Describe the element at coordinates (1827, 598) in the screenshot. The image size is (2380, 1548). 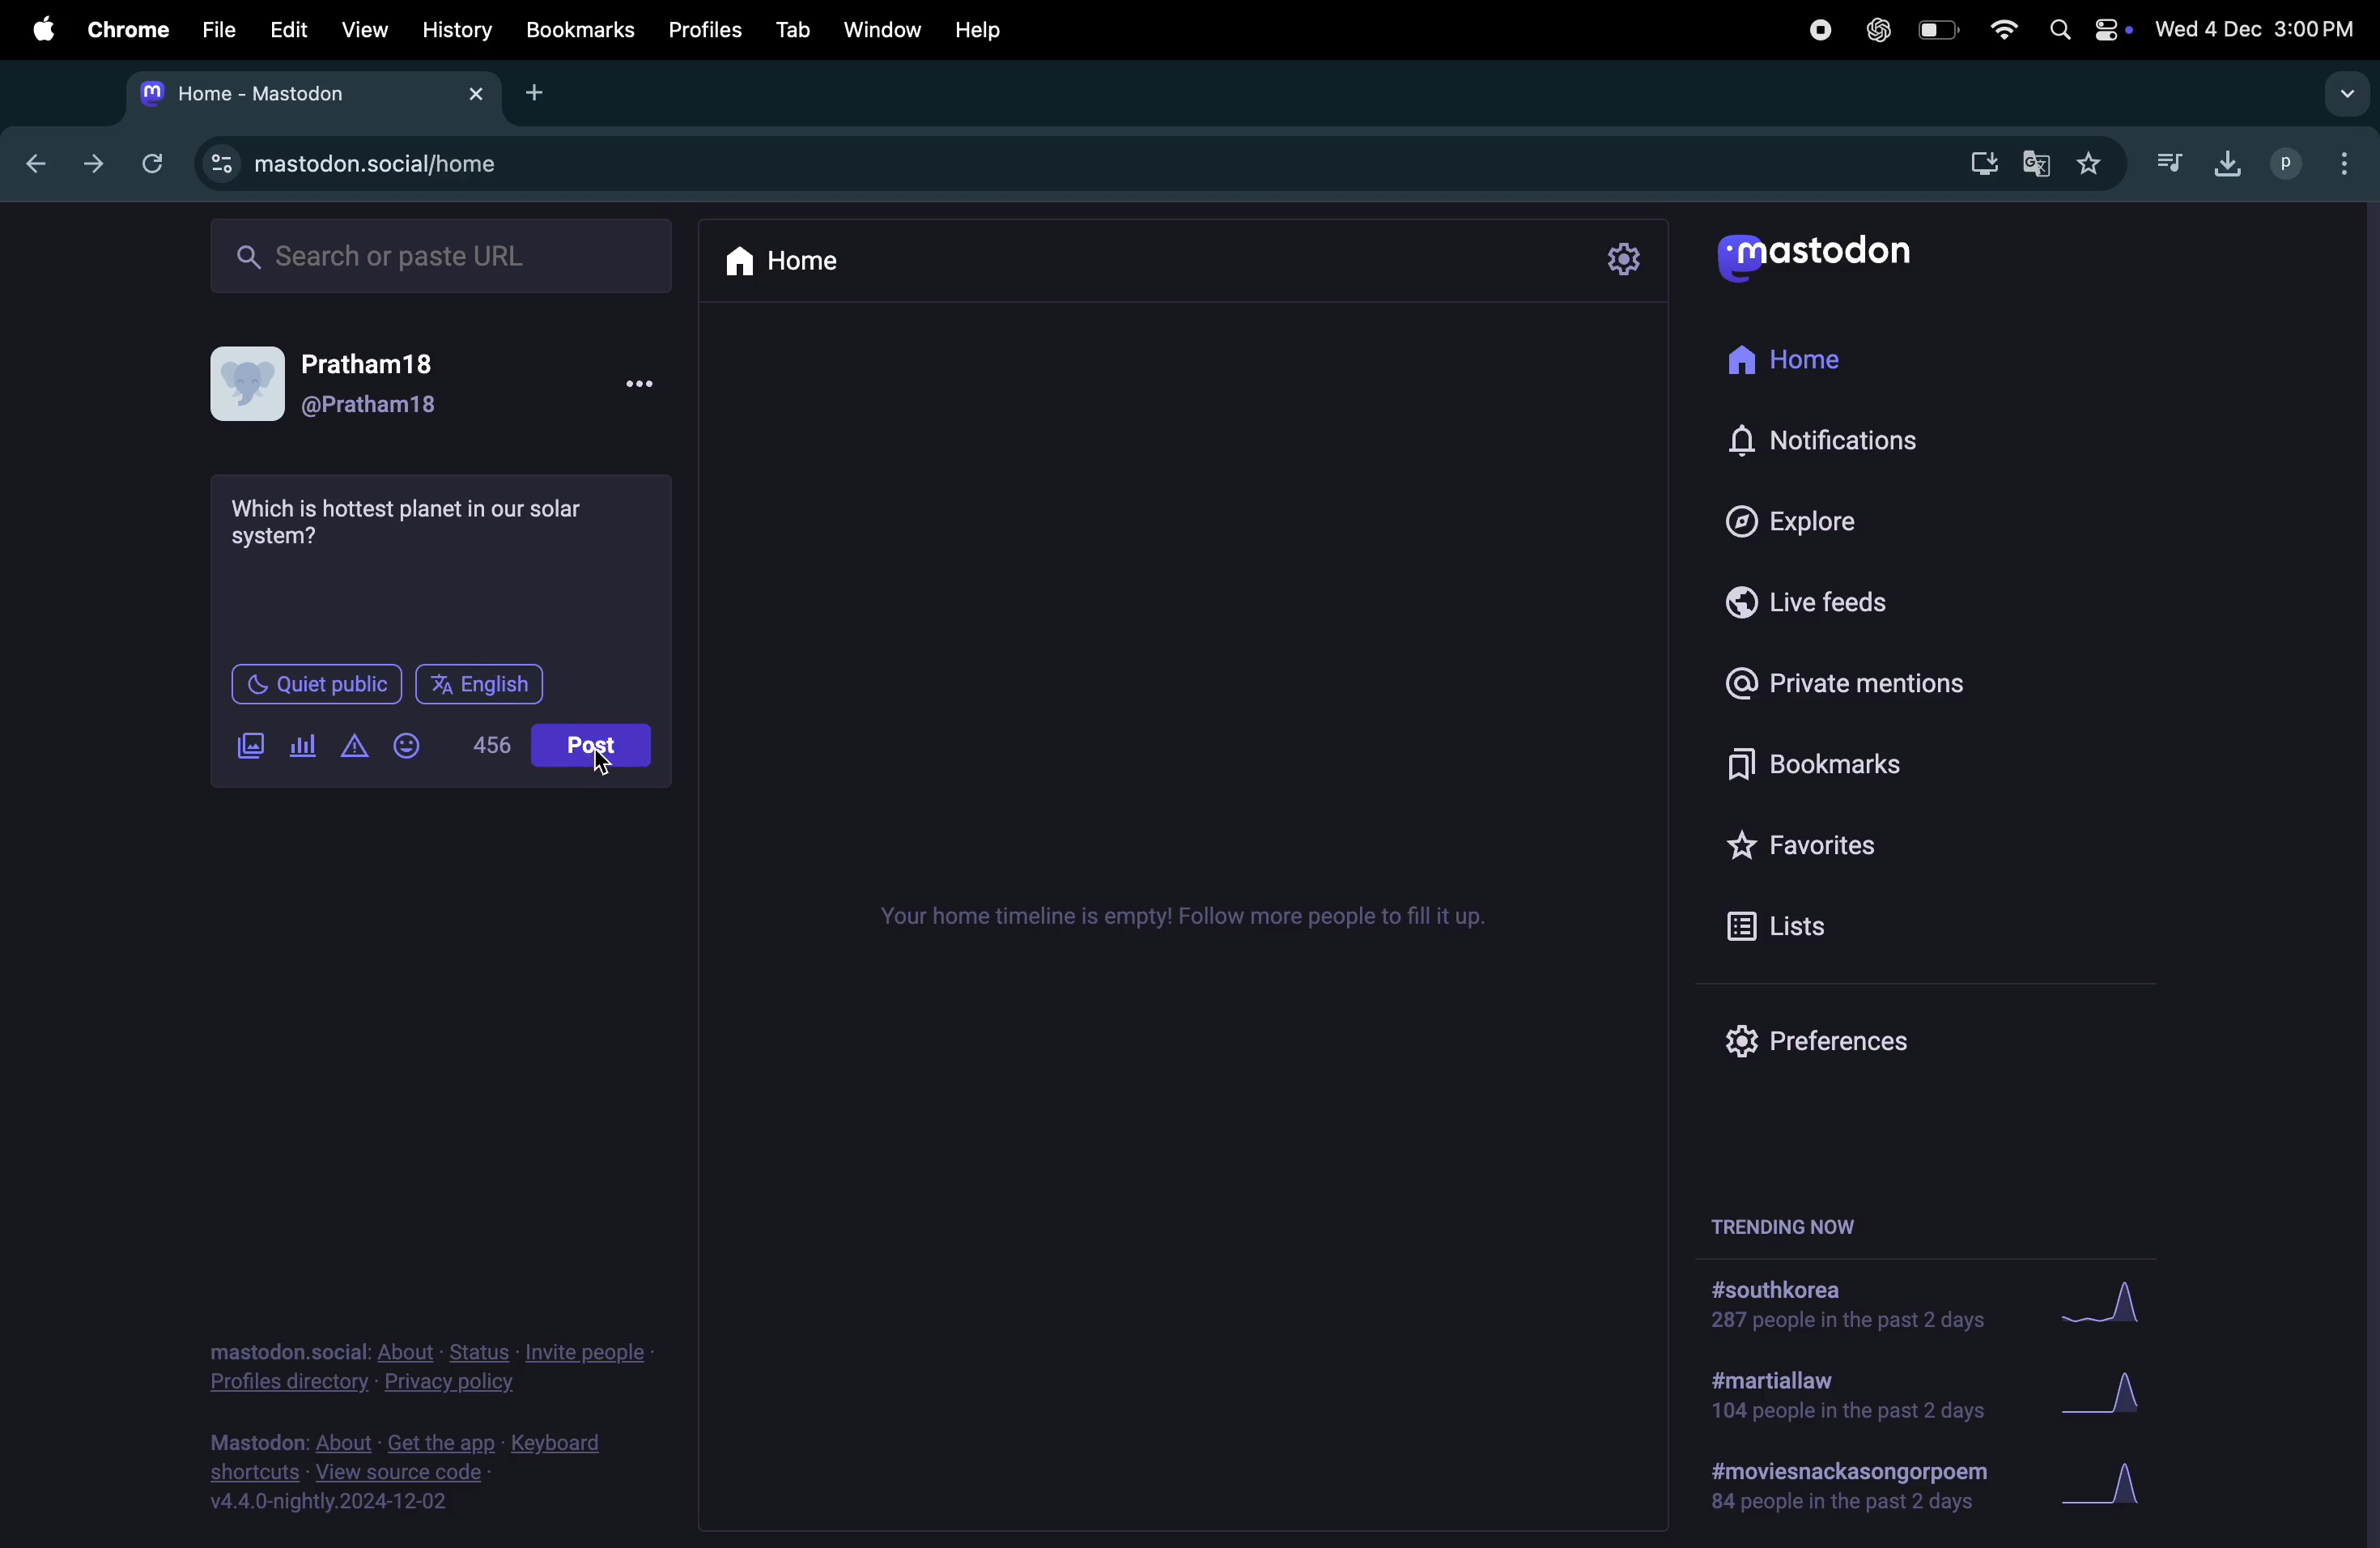
I see `live feeds` at that location.